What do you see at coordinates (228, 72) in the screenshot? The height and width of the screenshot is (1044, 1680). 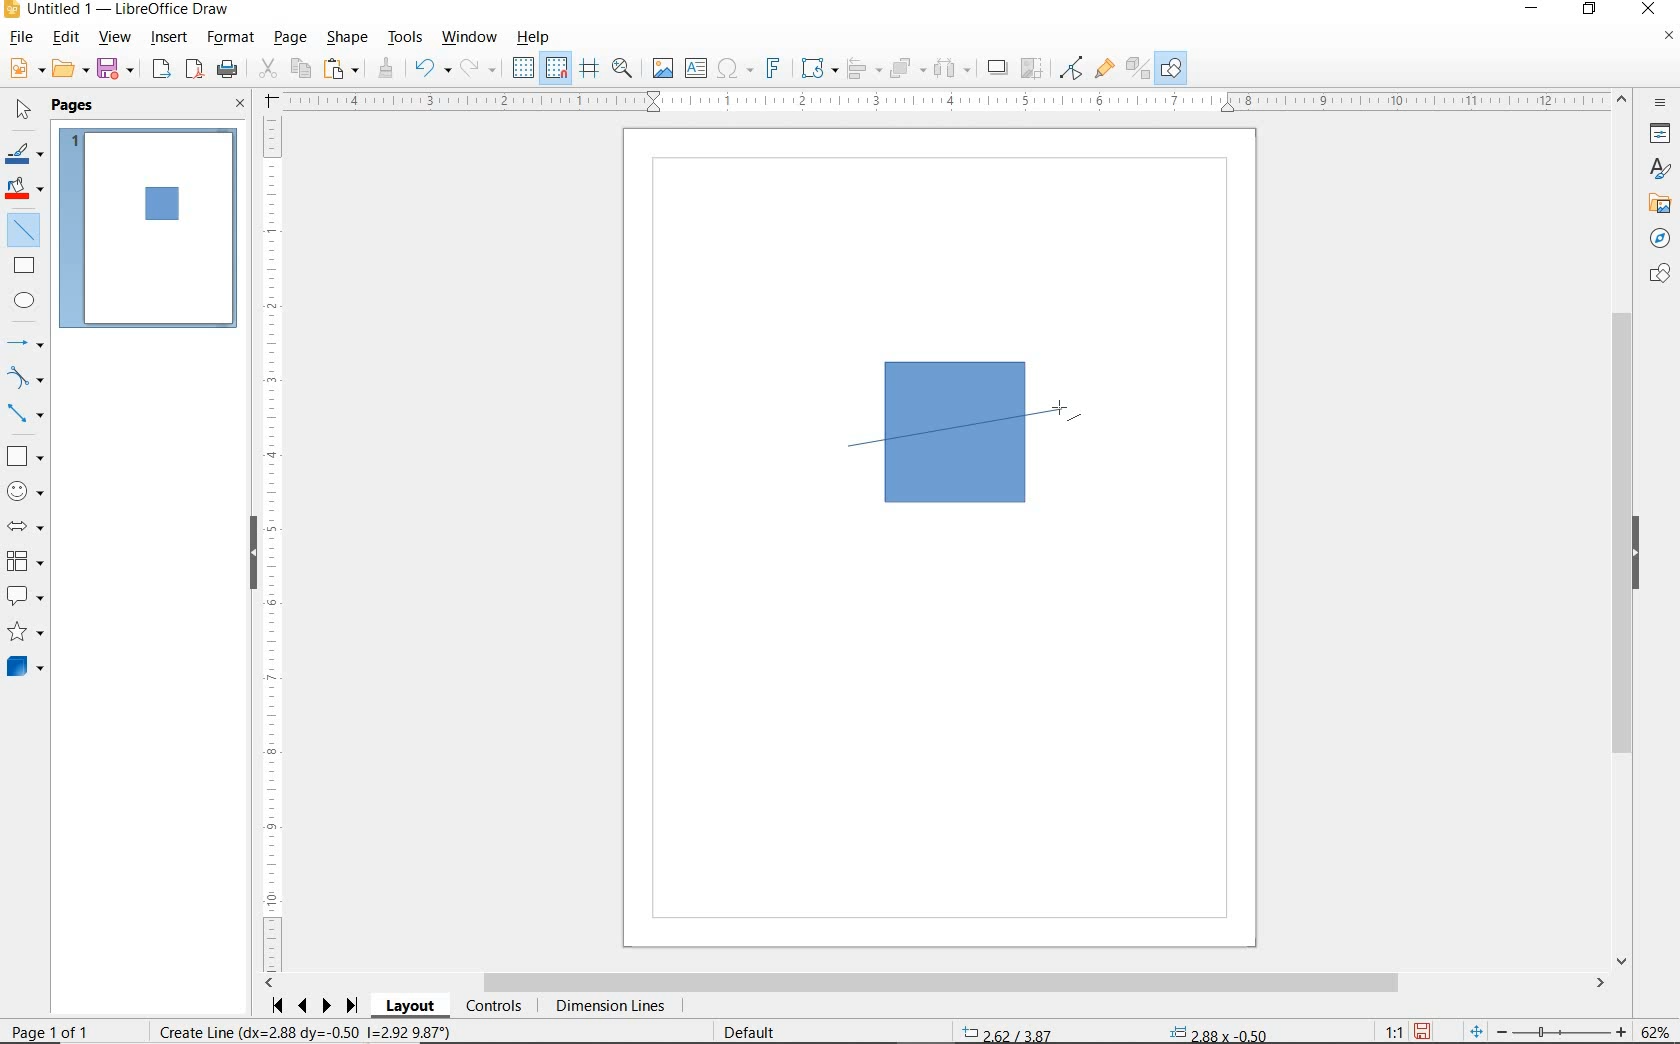 I see `PRINT` at bounding box center [228, 72].